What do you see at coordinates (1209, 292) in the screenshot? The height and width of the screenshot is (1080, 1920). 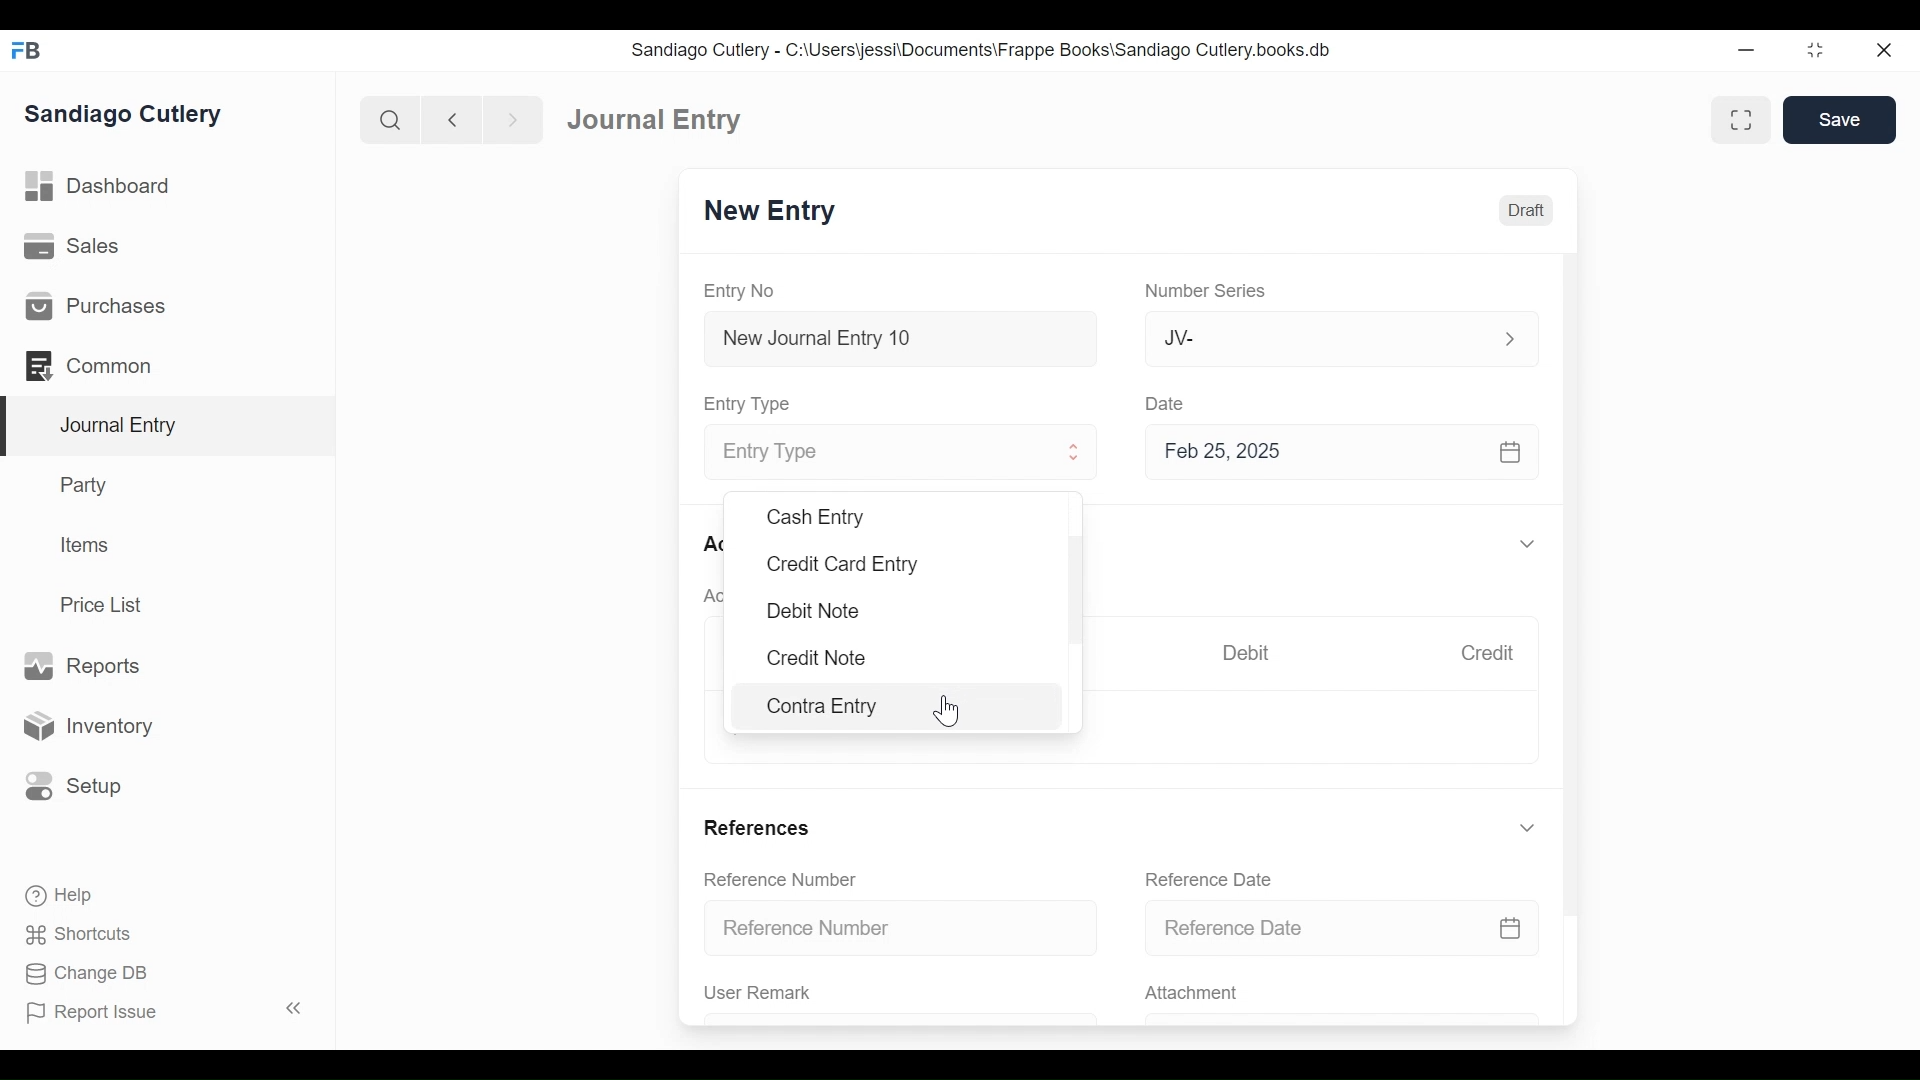 I see `Number Series` at bounding box center [1209, 292].